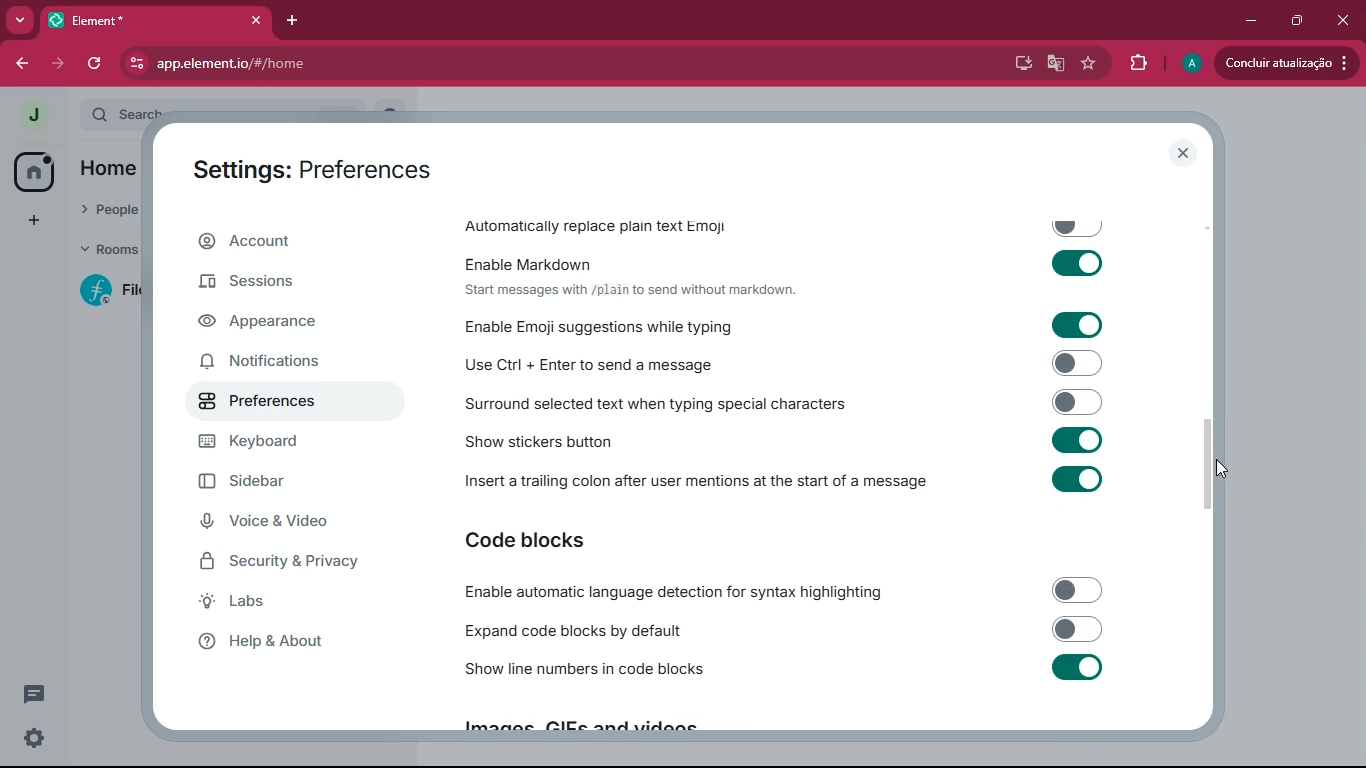 This screenshot has height=768, width=1366. What do you see at coordinates (313, 167) in the screenshot?
I see `settings: preferences` at bounding box center [313, 167].